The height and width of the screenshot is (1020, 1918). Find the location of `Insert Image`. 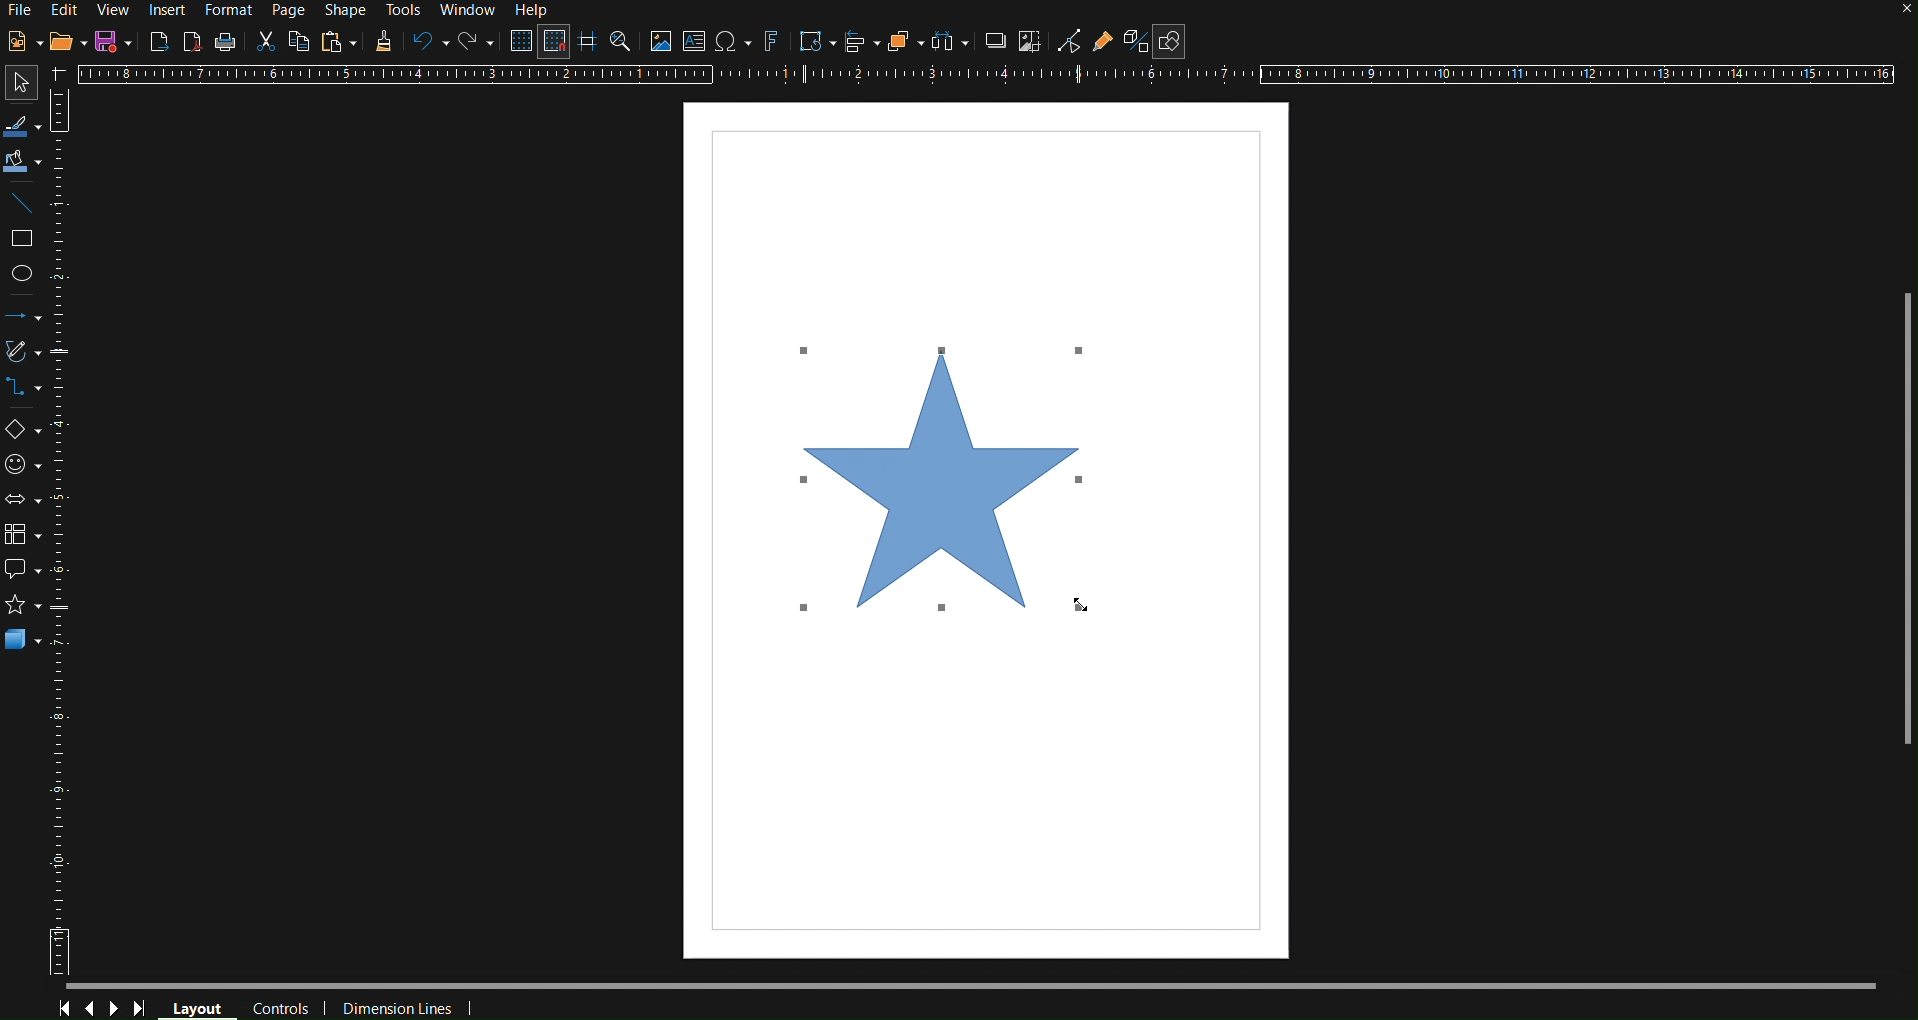

Insert Image is located at coordinates (661, 44).